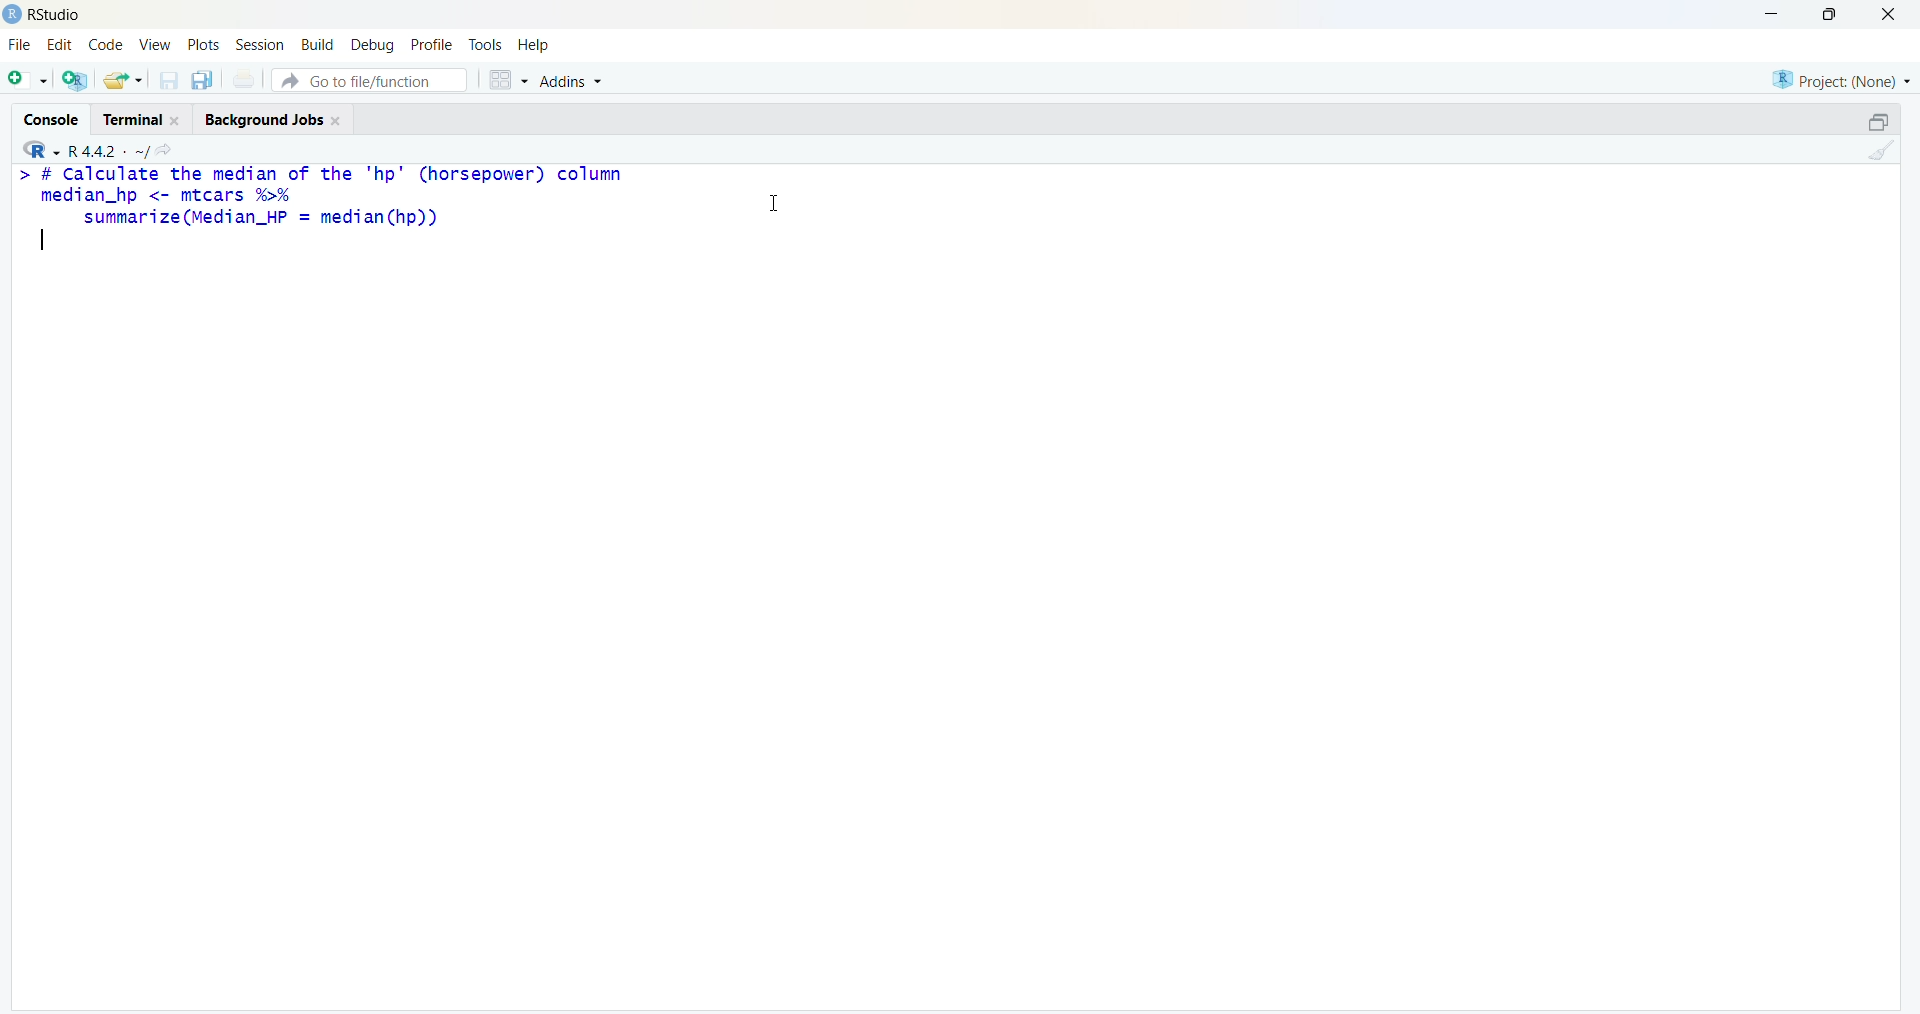 The width and height of the screenshot is (1920, 1014). What do you see at coordinates (432, 45) in the screenshot?
I see `profile` at bounding box center [432, 45].